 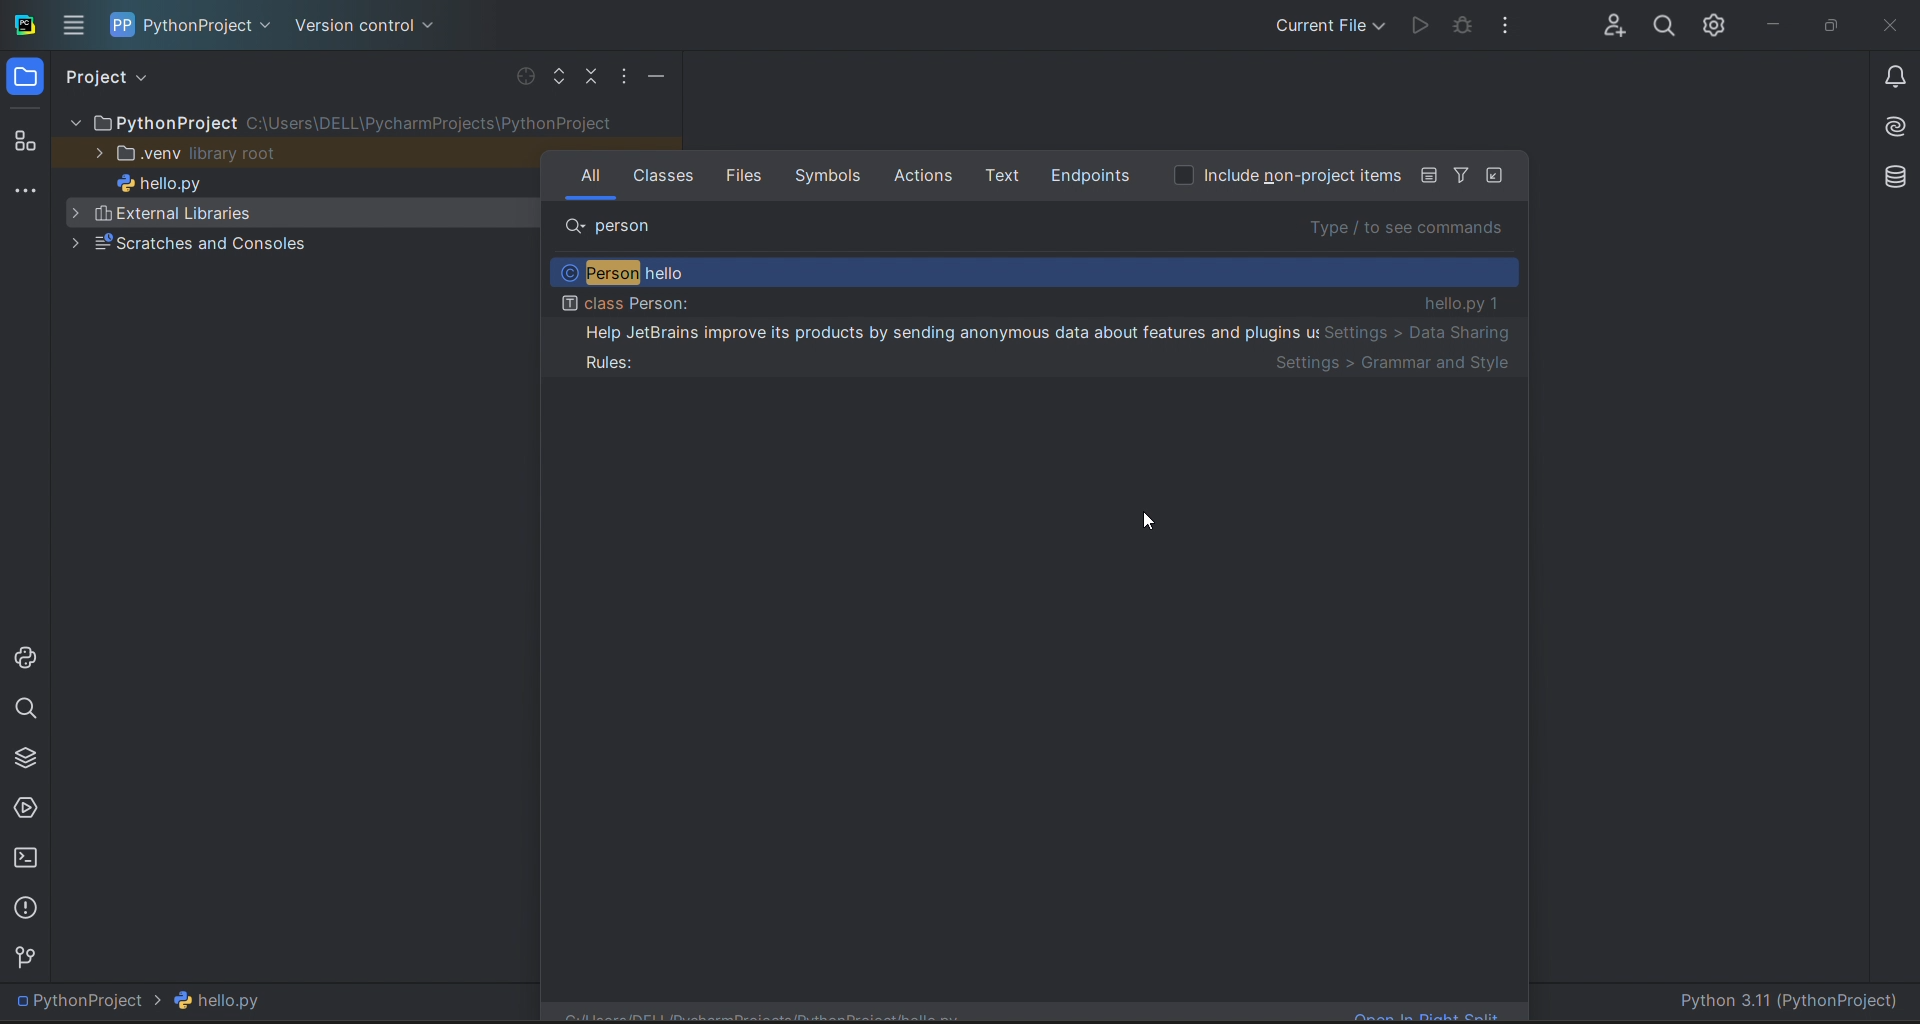 I want to click on .venu, so click(x=300, y=153).